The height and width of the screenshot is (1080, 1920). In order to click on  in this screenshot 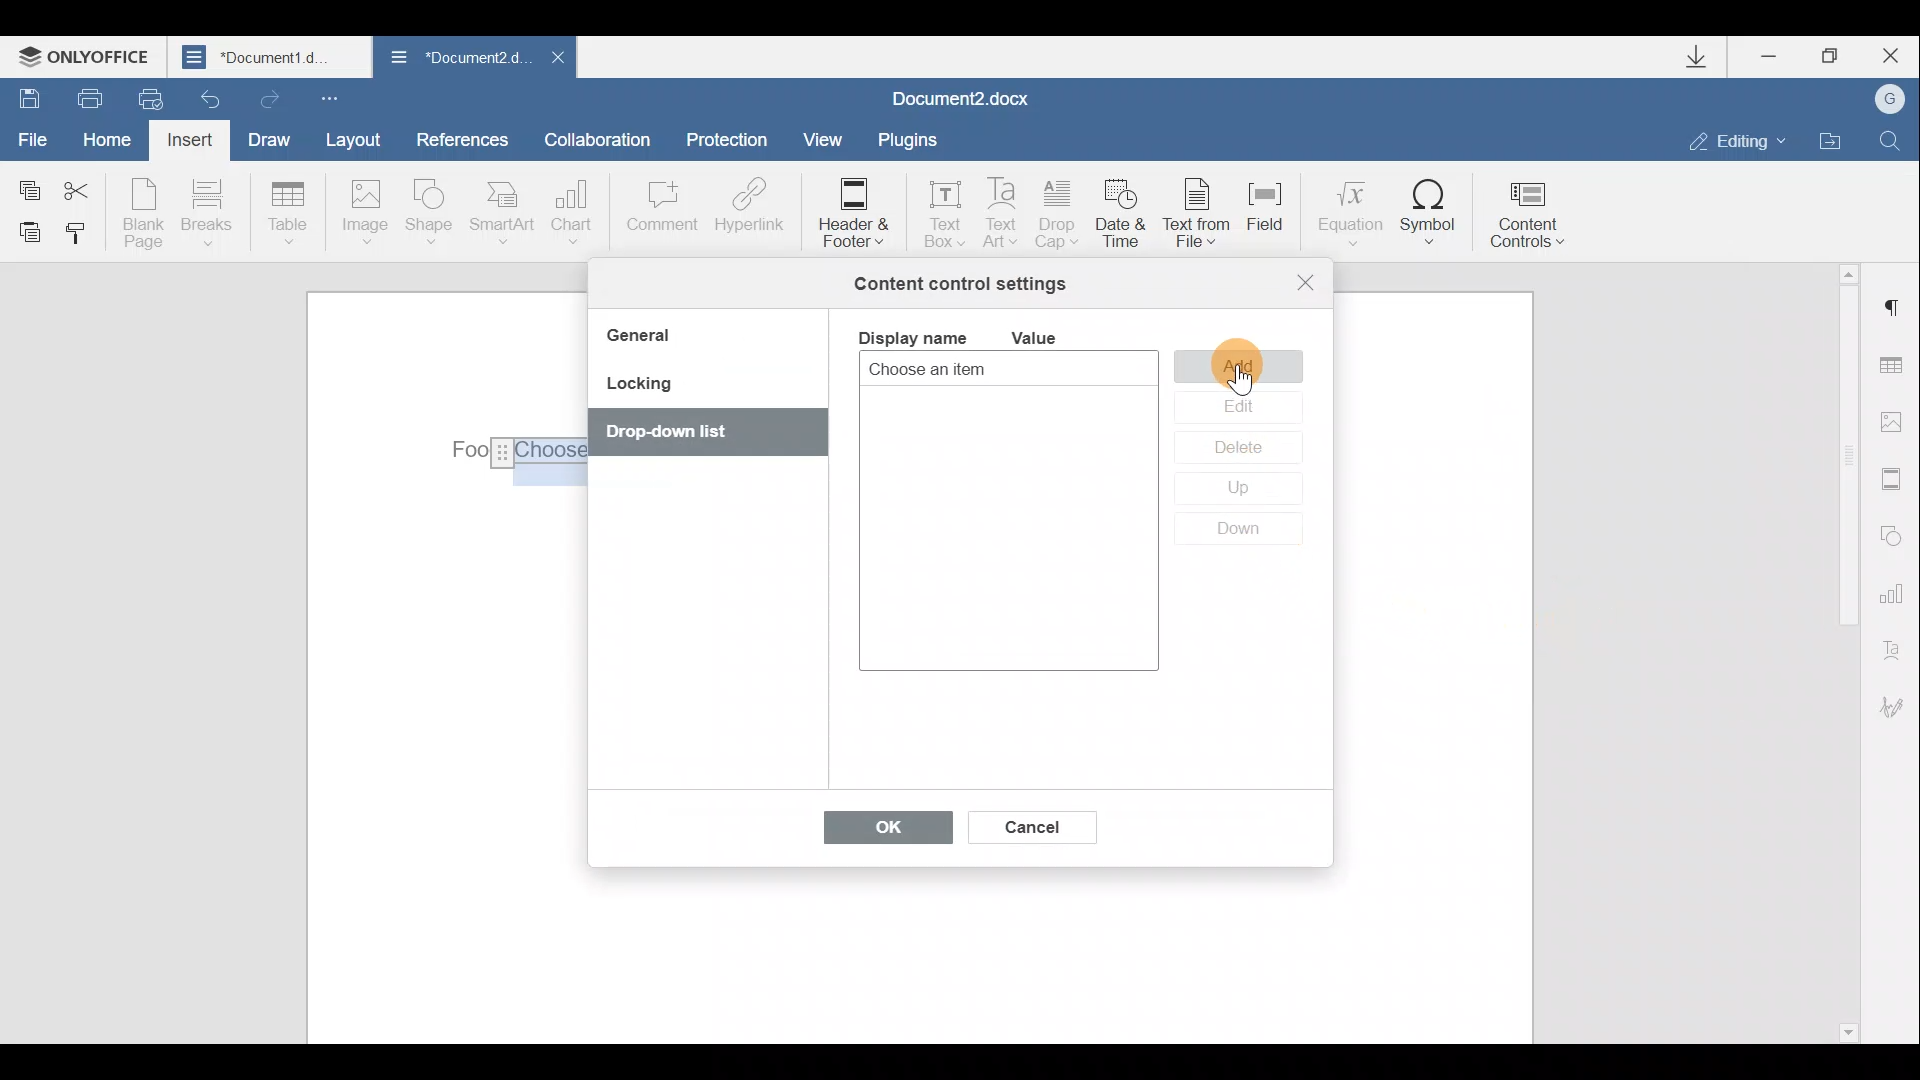, I will do `click(509, 451)`.